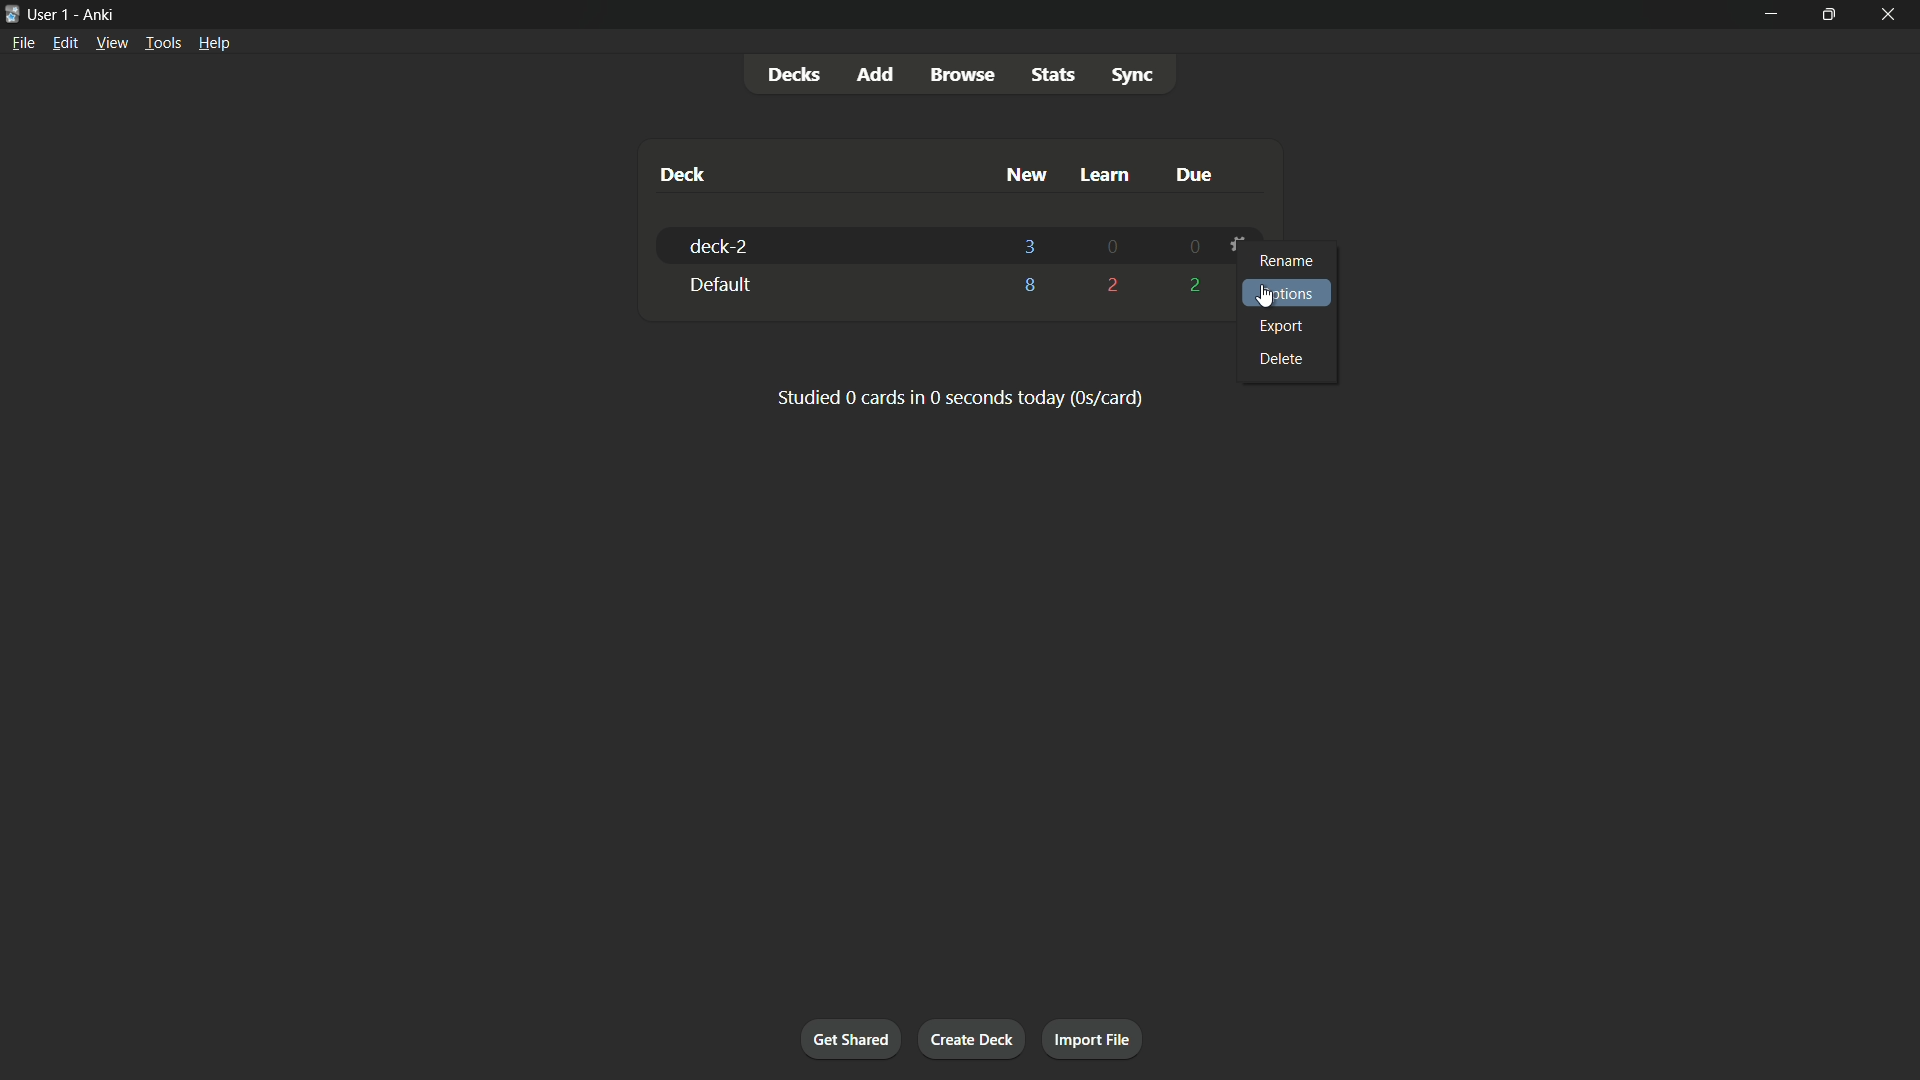 Image resolution: width=1920 pixels, height=1080 pixels. What do you see at coordinates (1025, 175) in the screenshot?
I see `new` at bounding box center [1025, 175].